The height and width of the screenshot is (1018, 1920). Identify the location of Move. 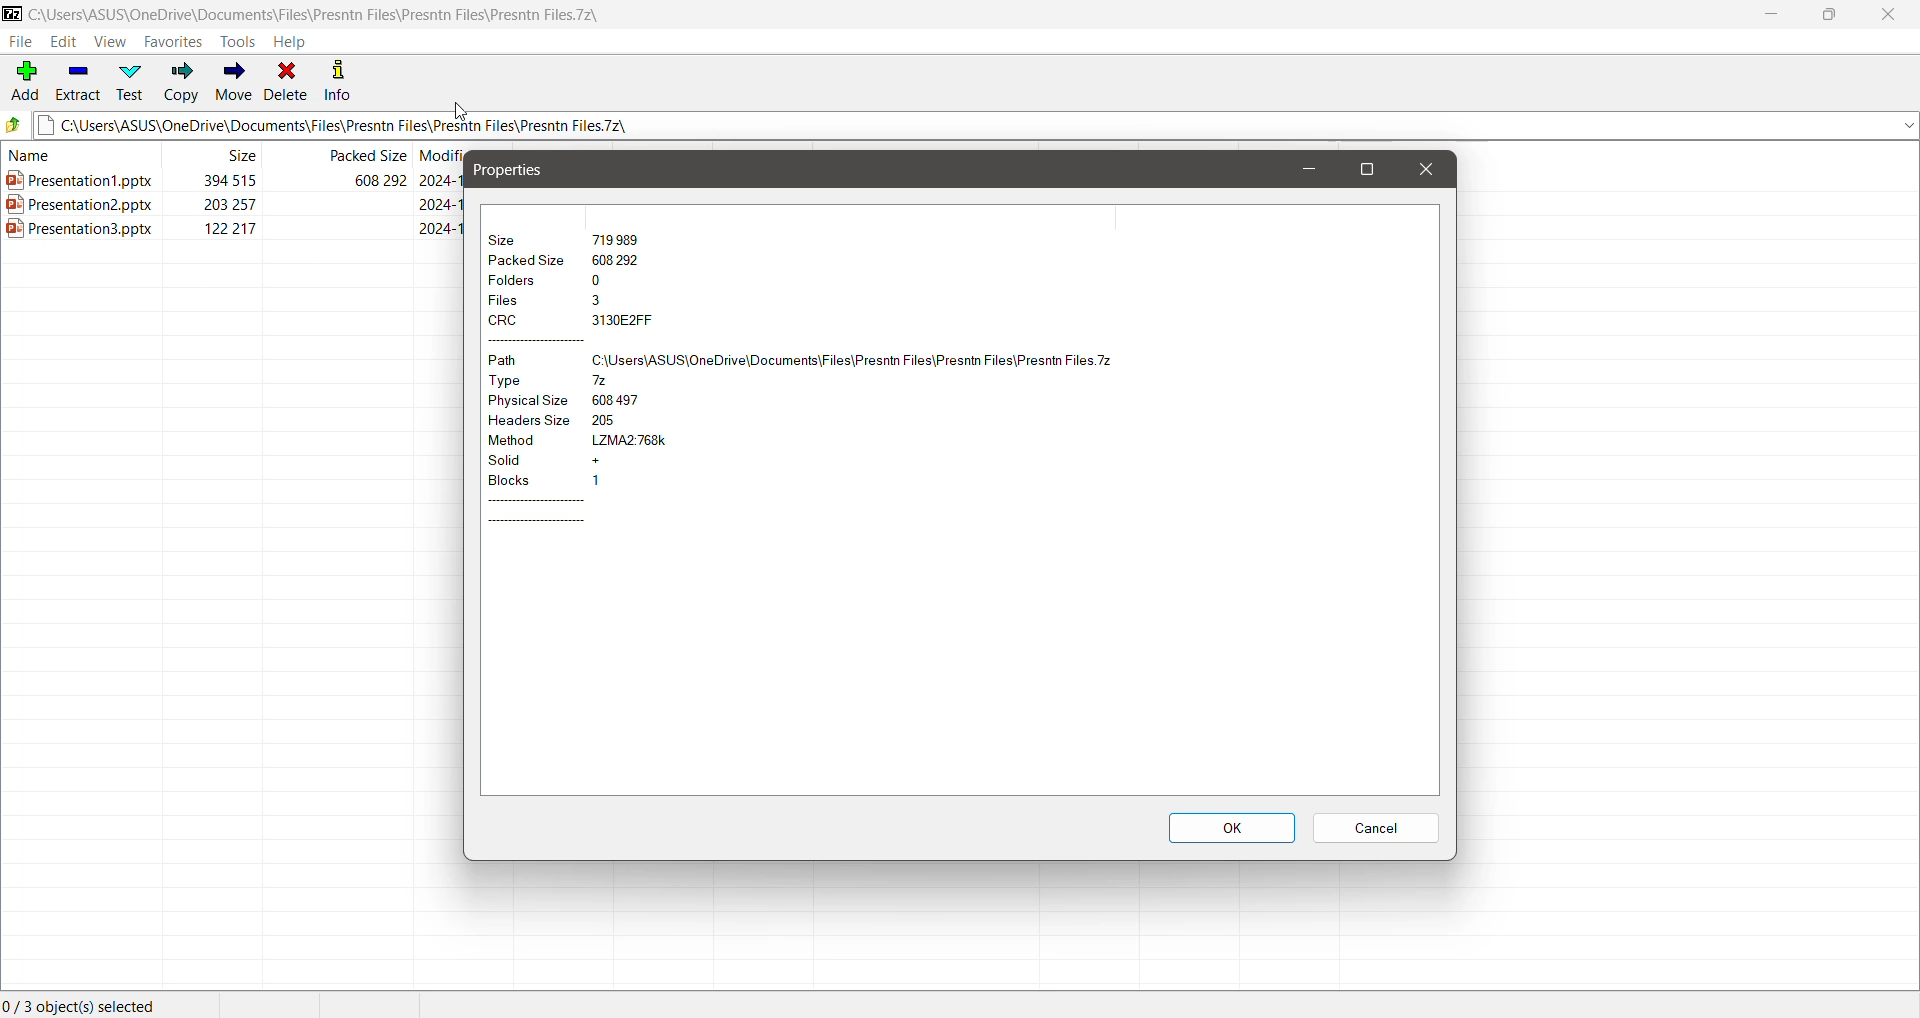
(234, 82).